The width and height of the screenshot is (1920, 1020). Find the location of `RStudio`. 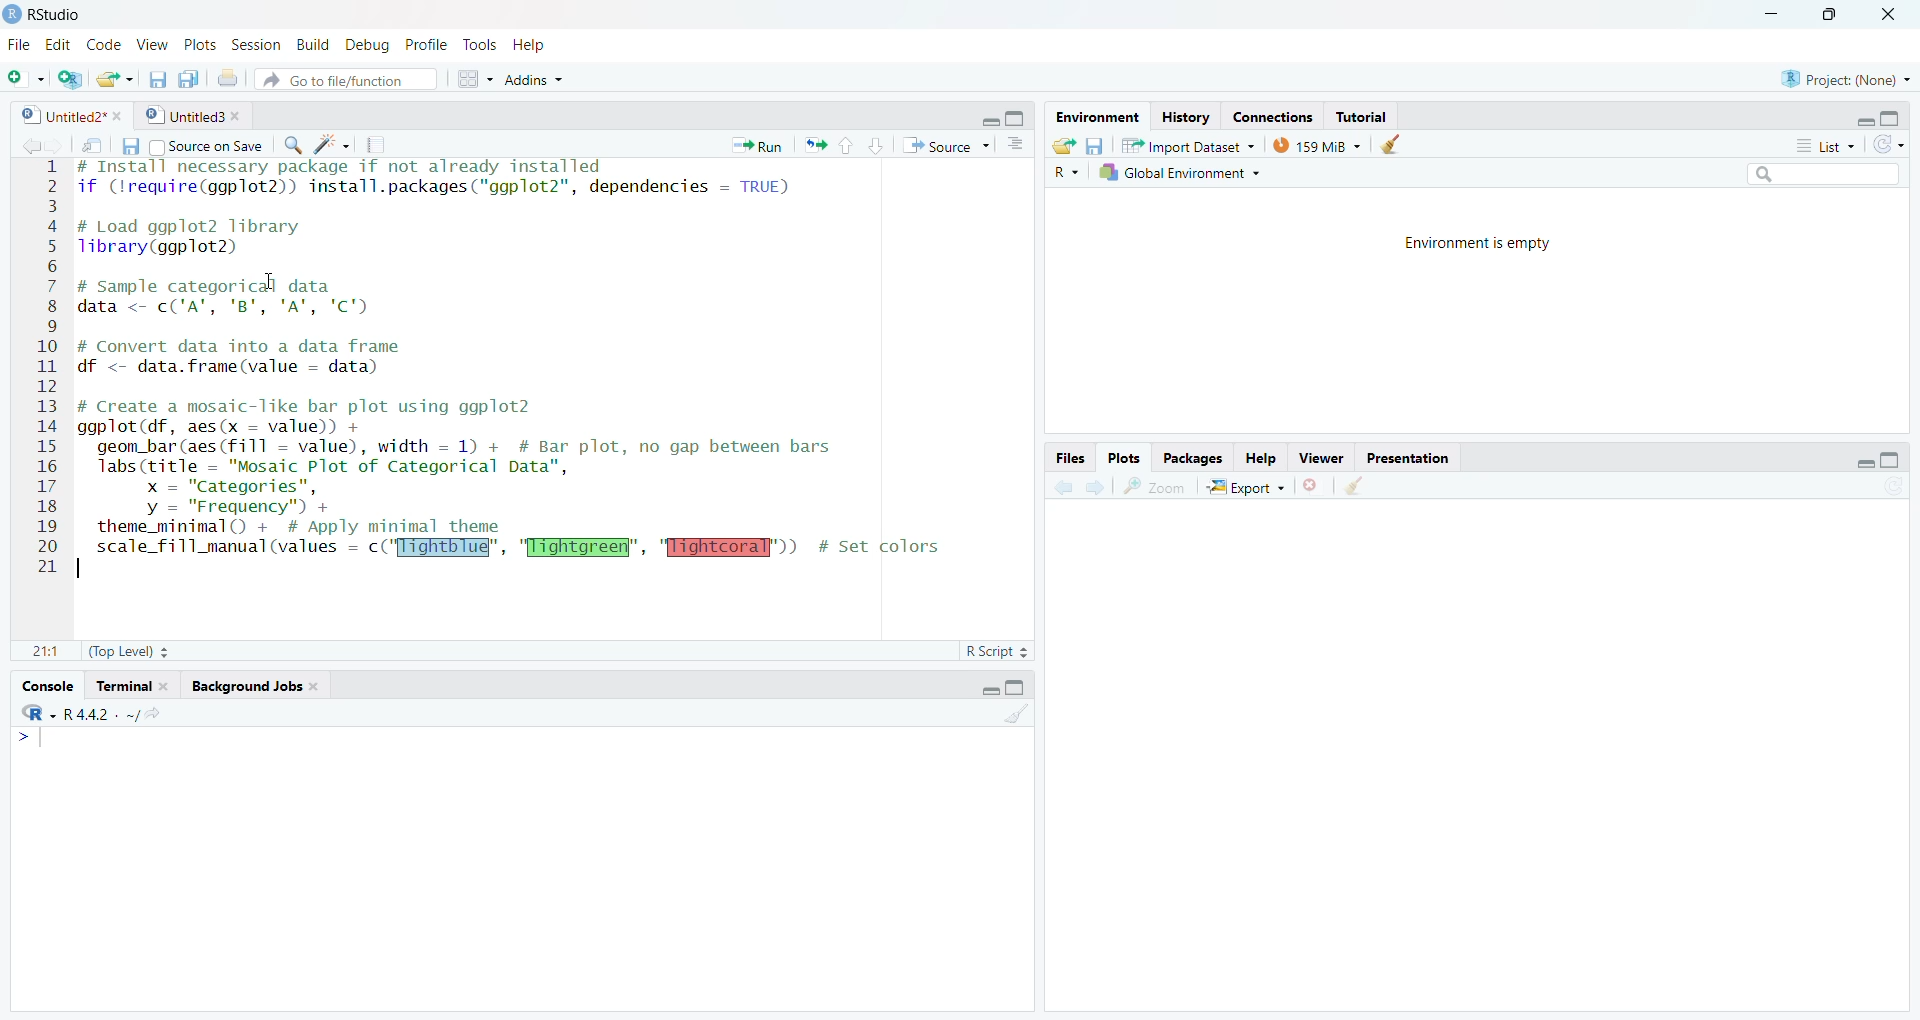

RStudio is located at coordinates (48, 15).